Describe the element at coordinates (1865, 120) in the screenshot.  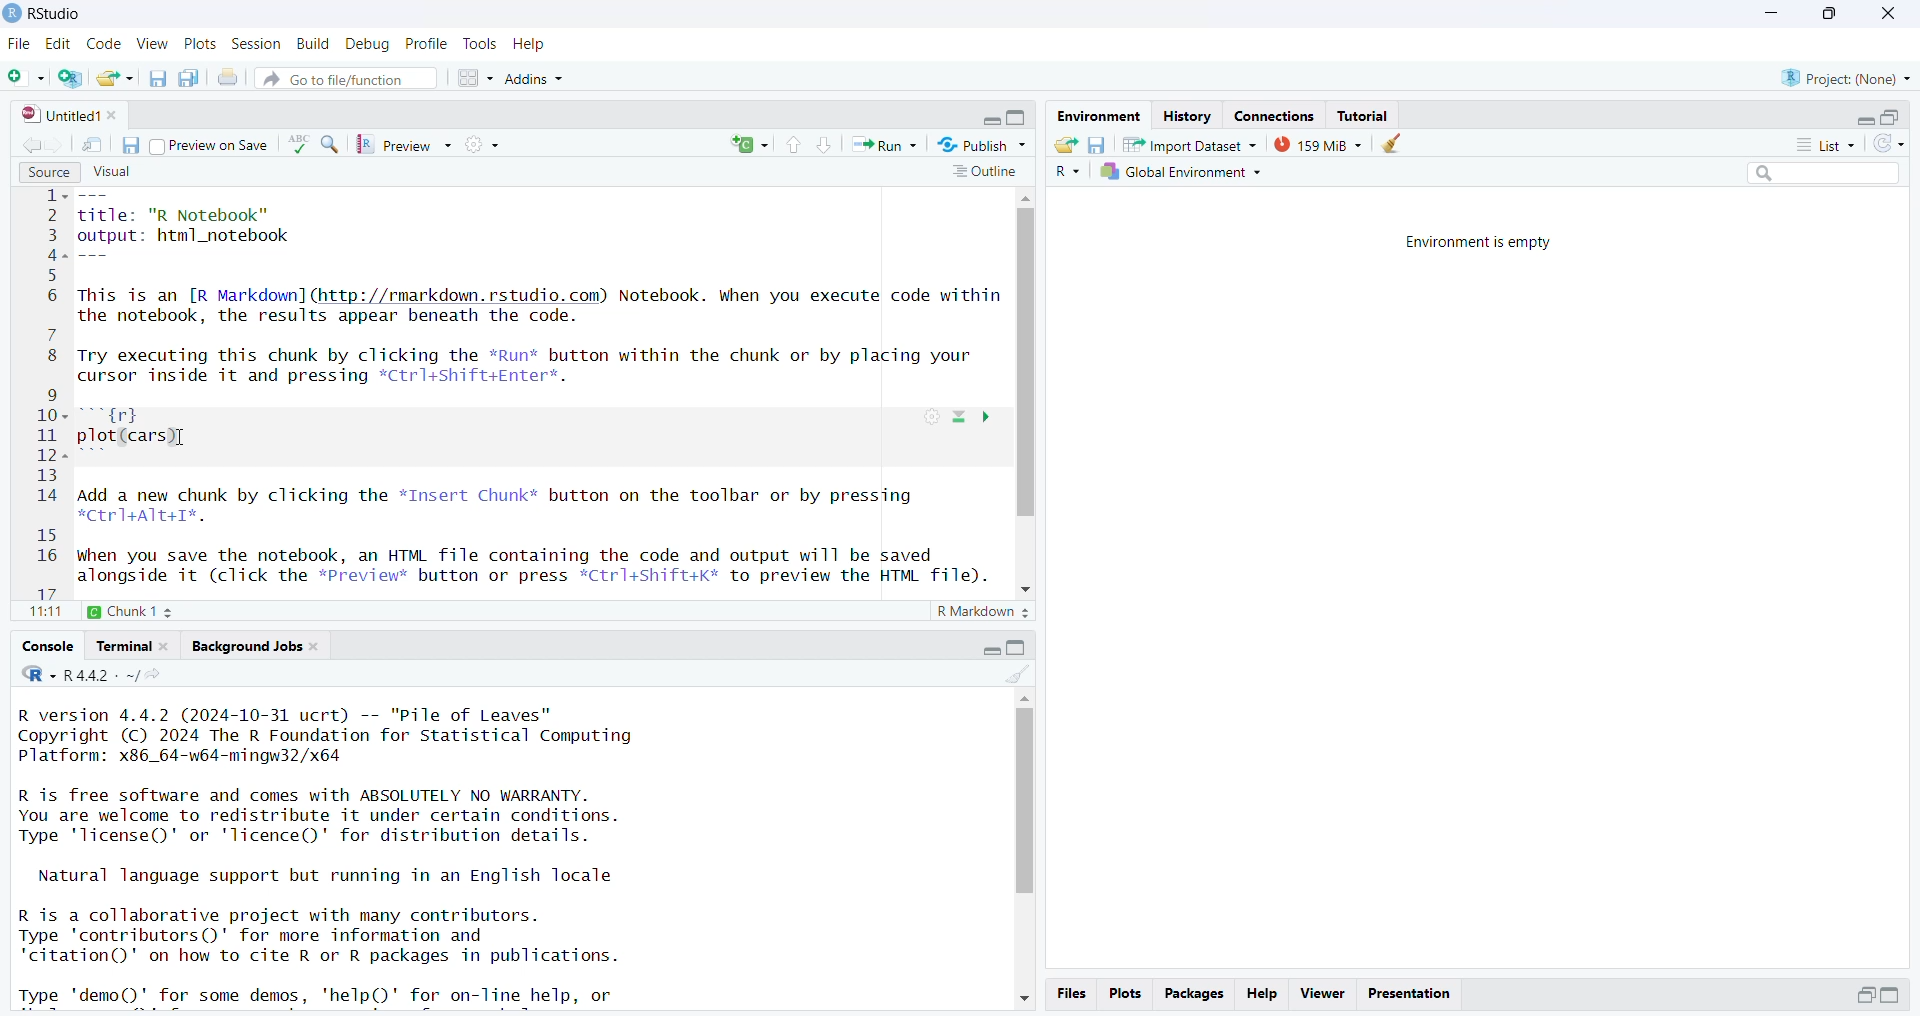
I see `expand` at that location.